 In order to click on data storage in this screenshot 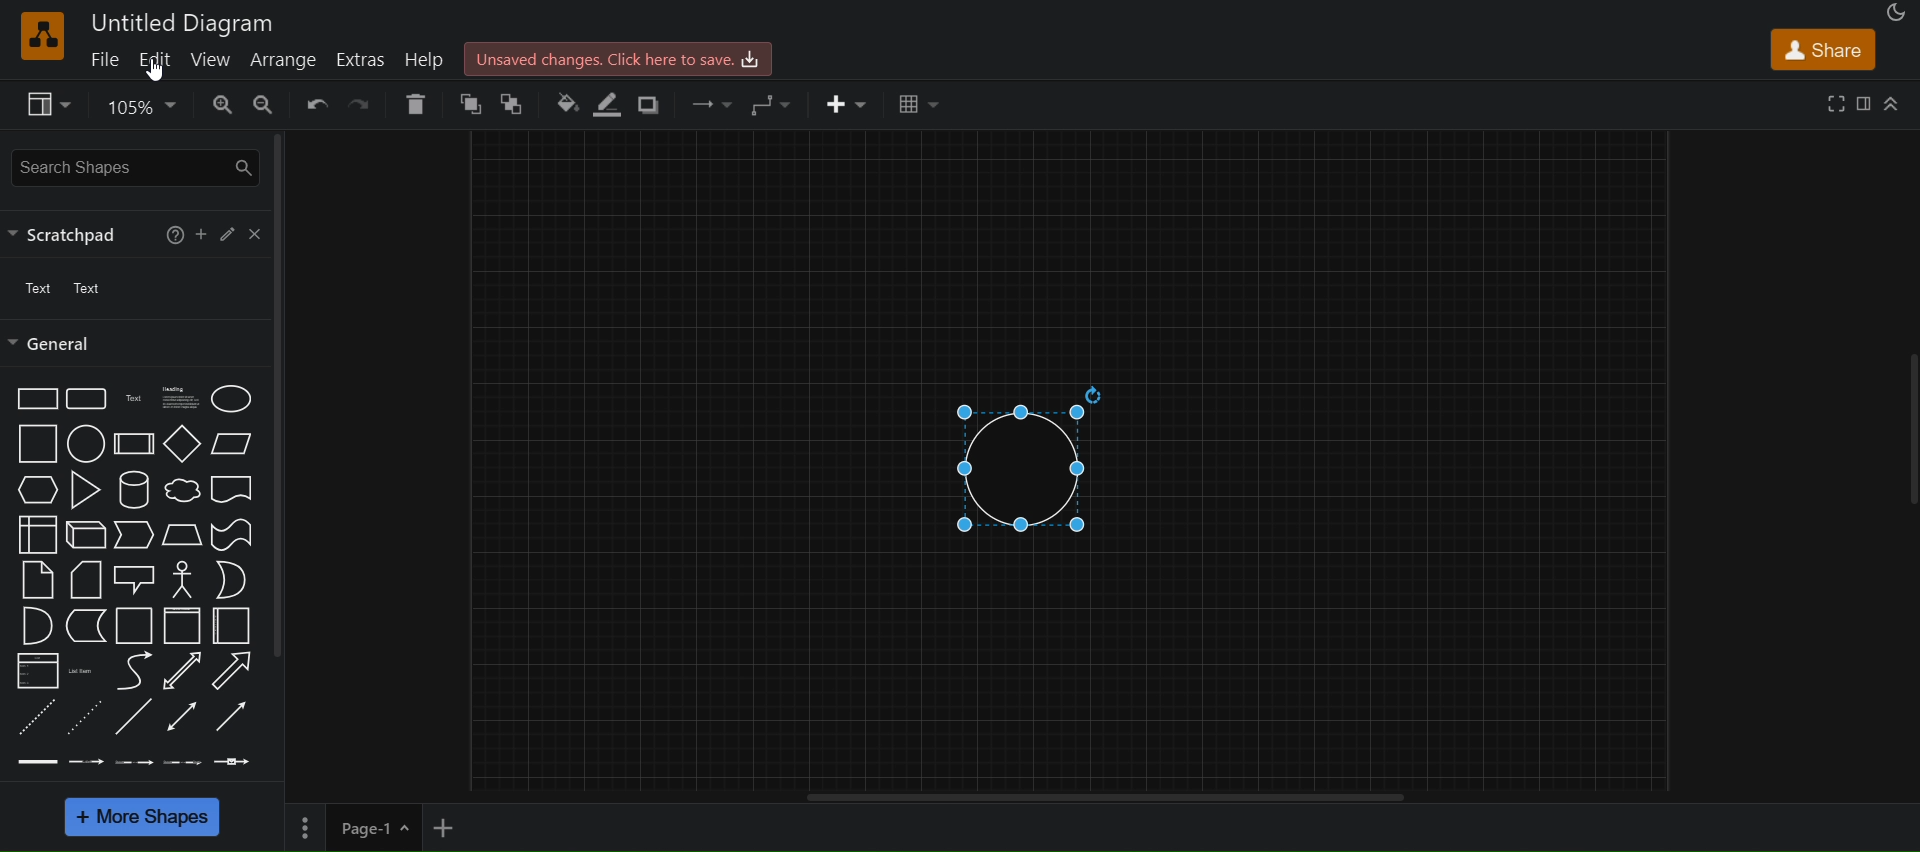, I will do `click(82, 625)`.